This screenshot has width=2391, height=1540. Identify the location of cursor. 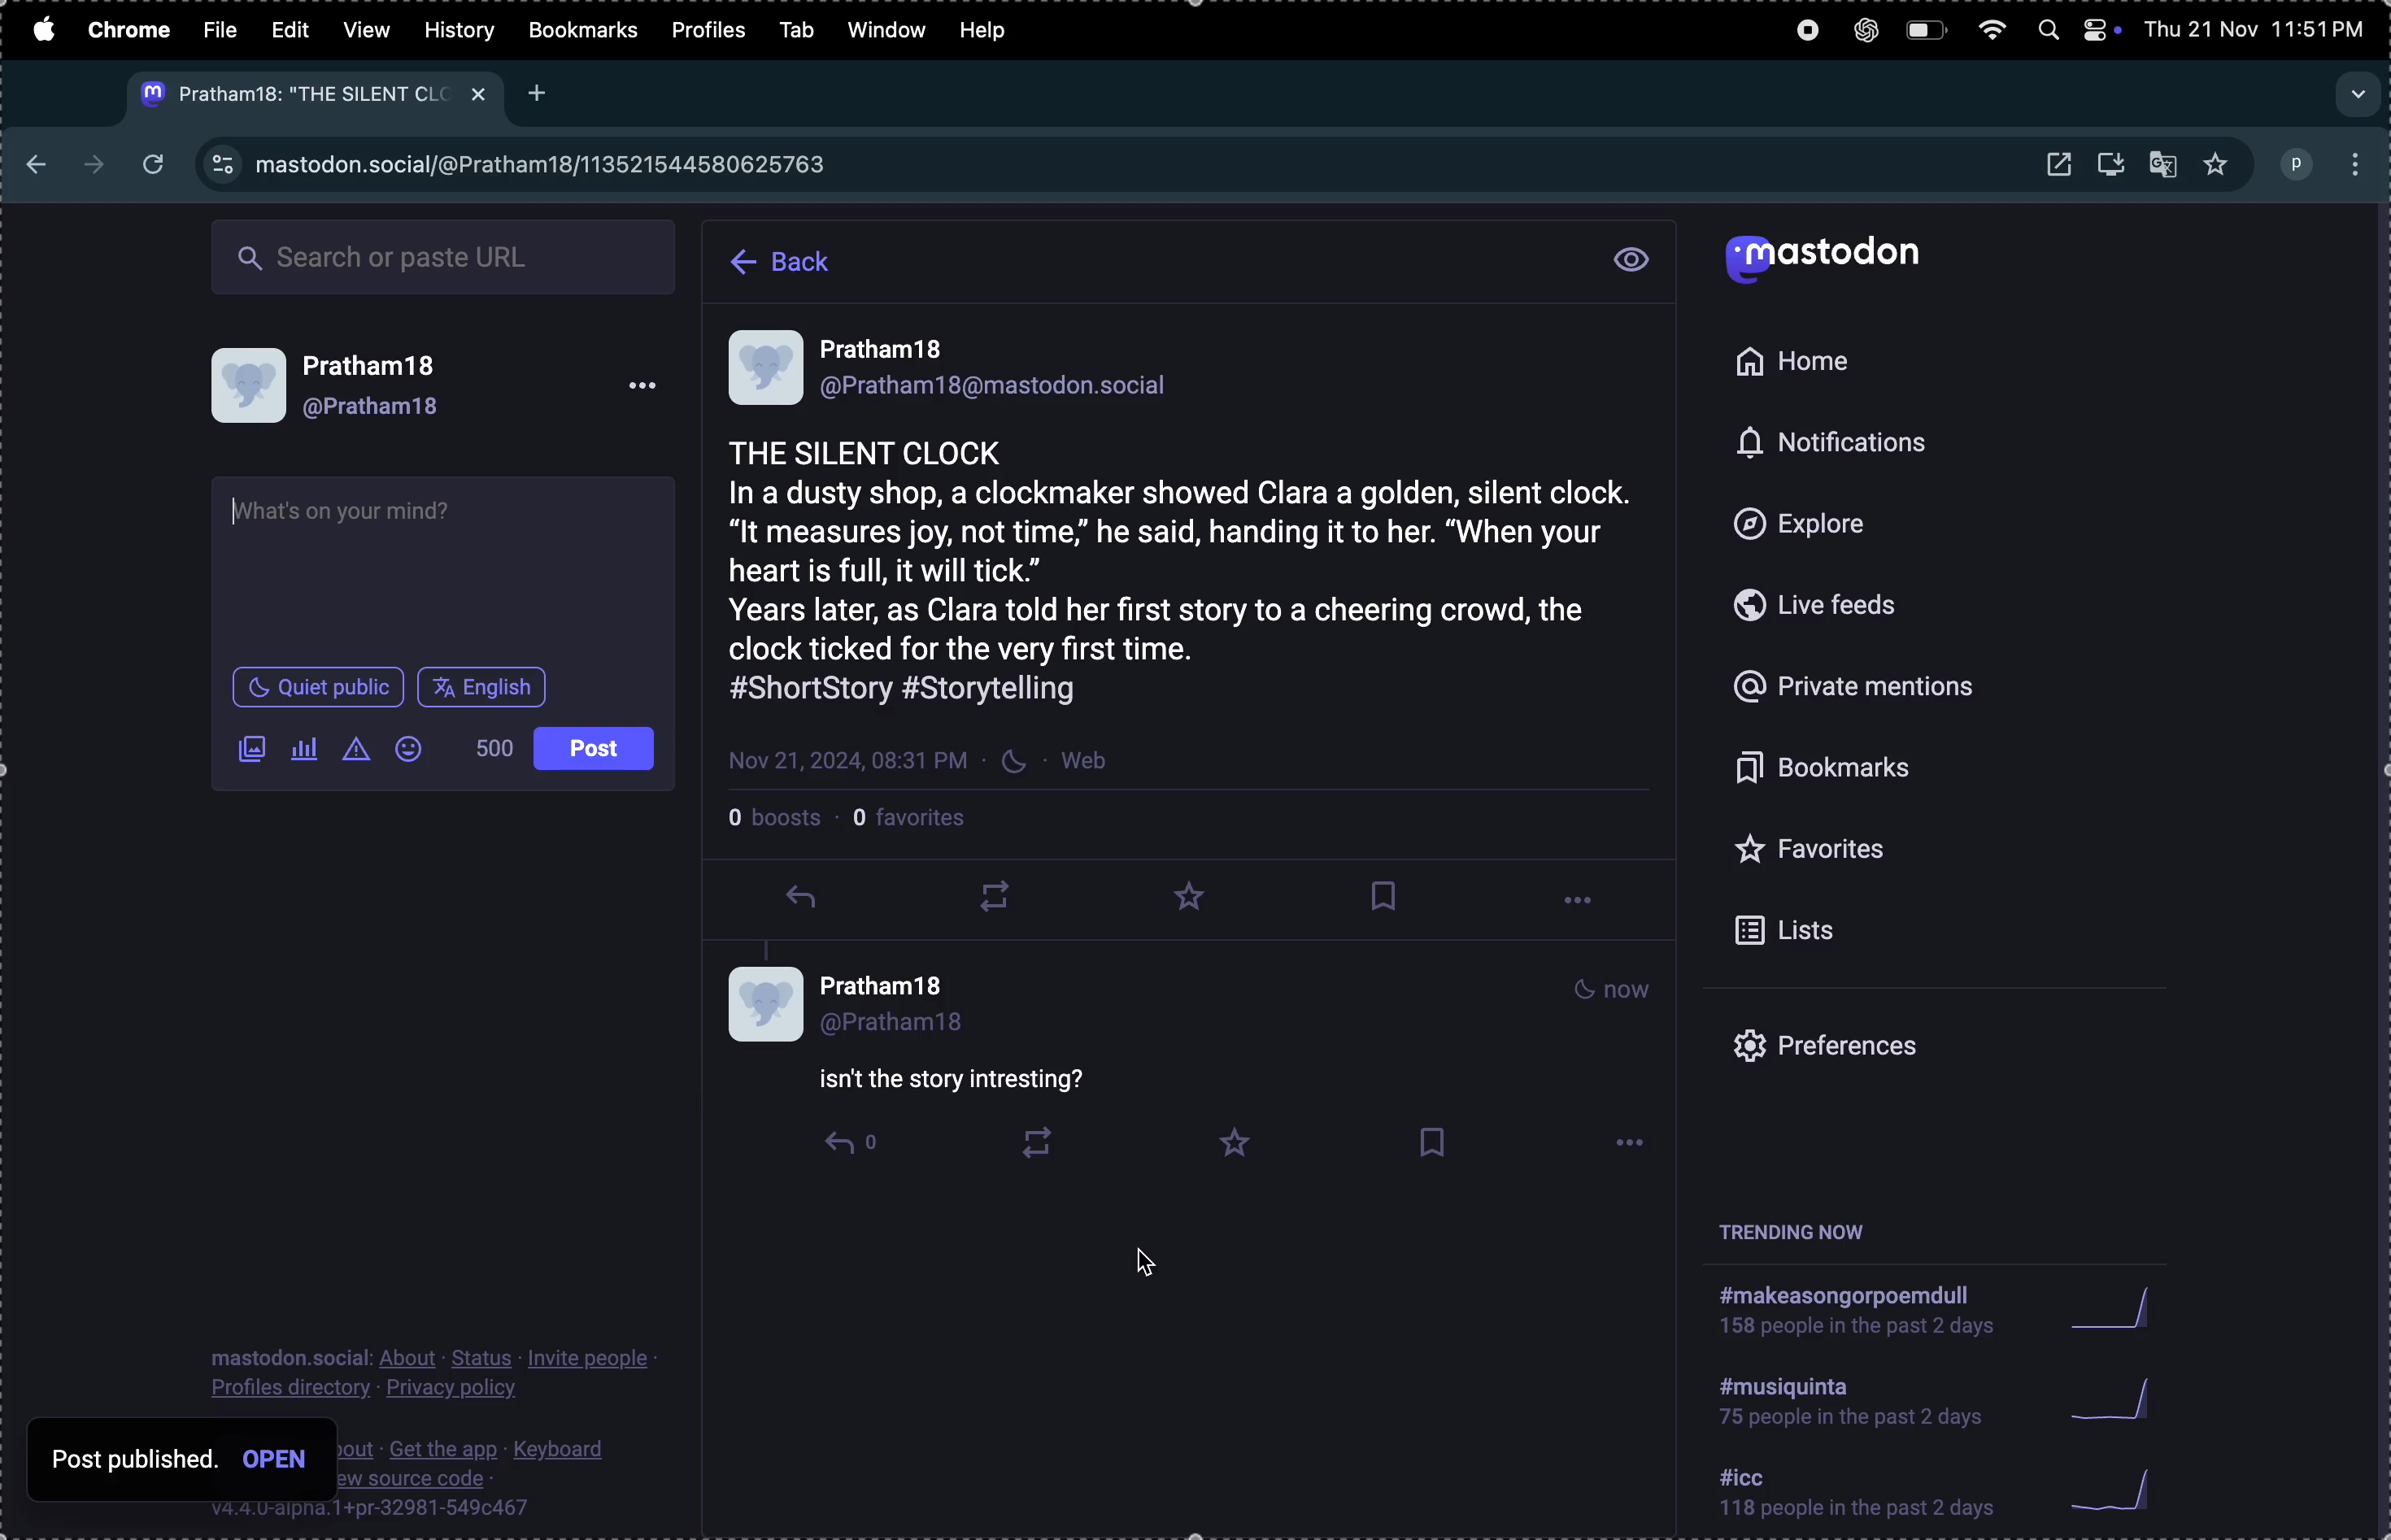
(1156, 1263).